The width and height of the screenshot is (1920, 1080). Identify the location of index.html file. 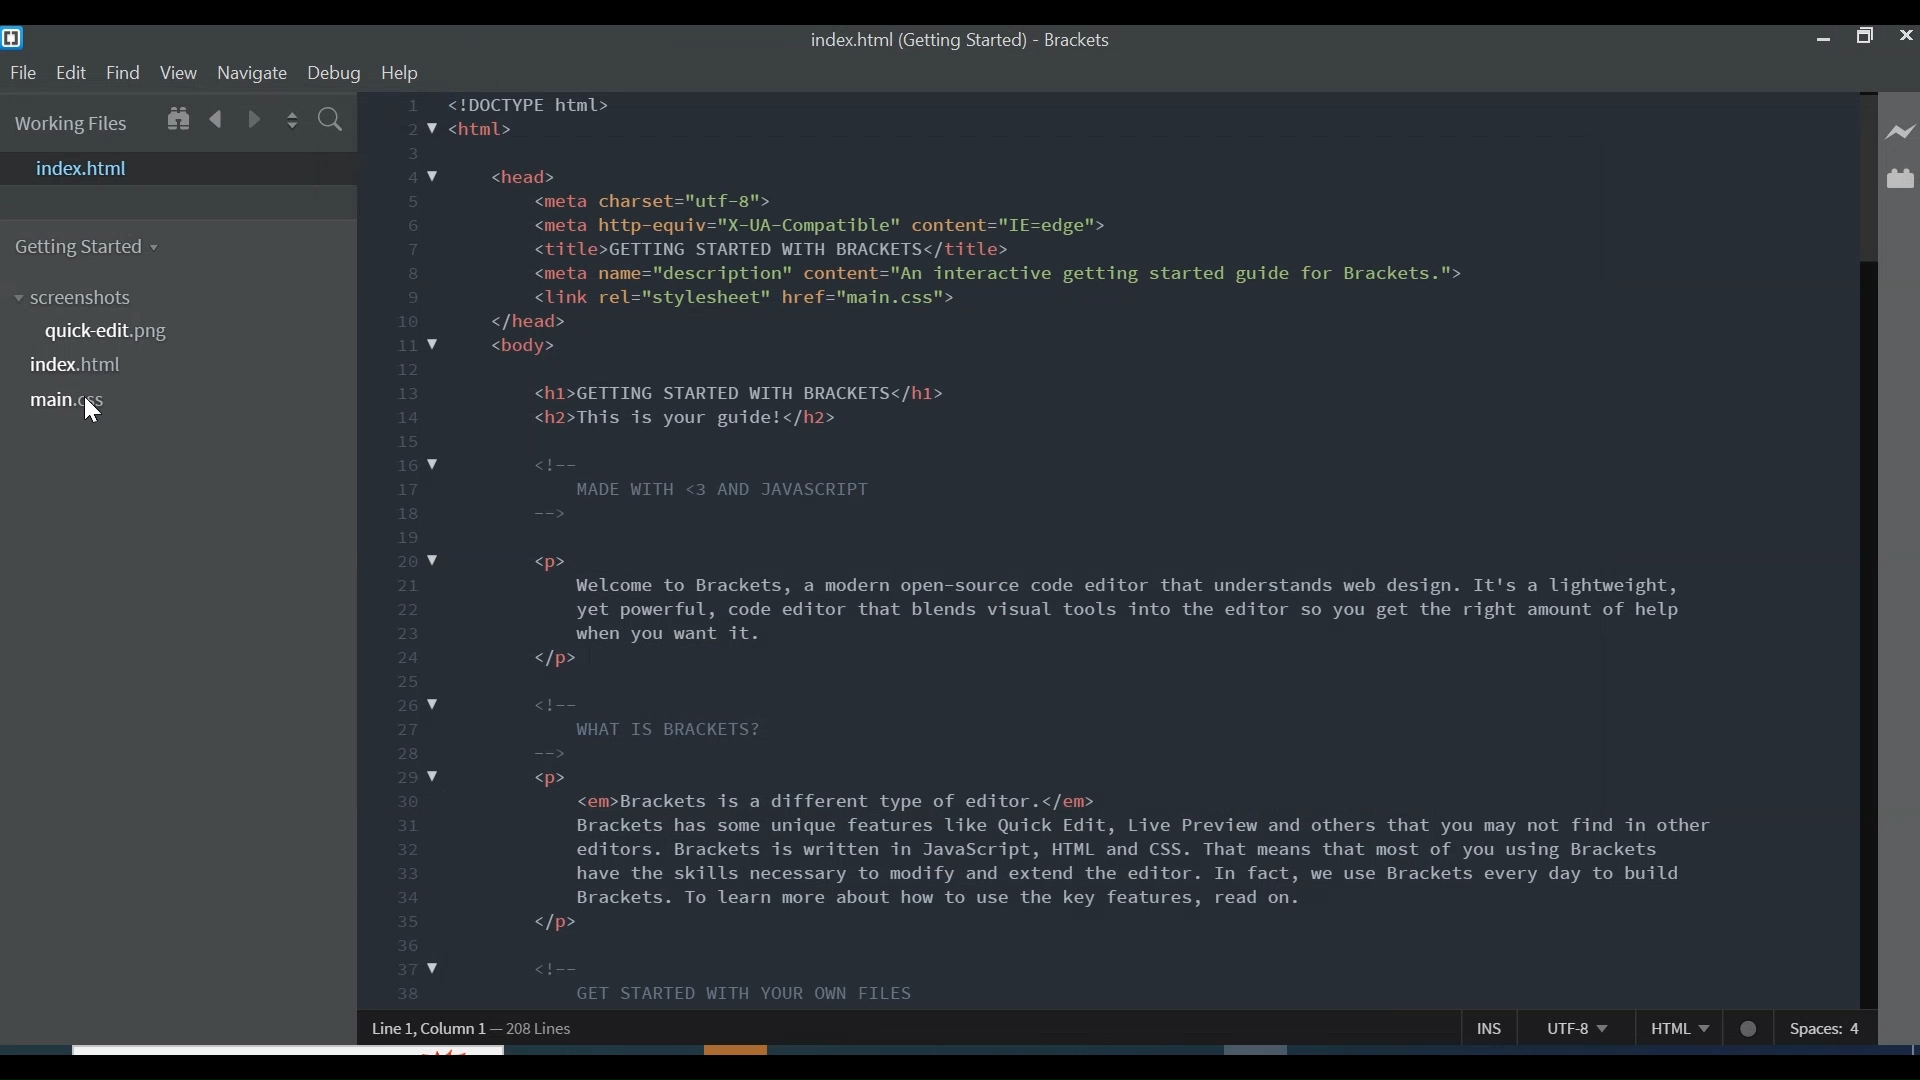
(83, 364).